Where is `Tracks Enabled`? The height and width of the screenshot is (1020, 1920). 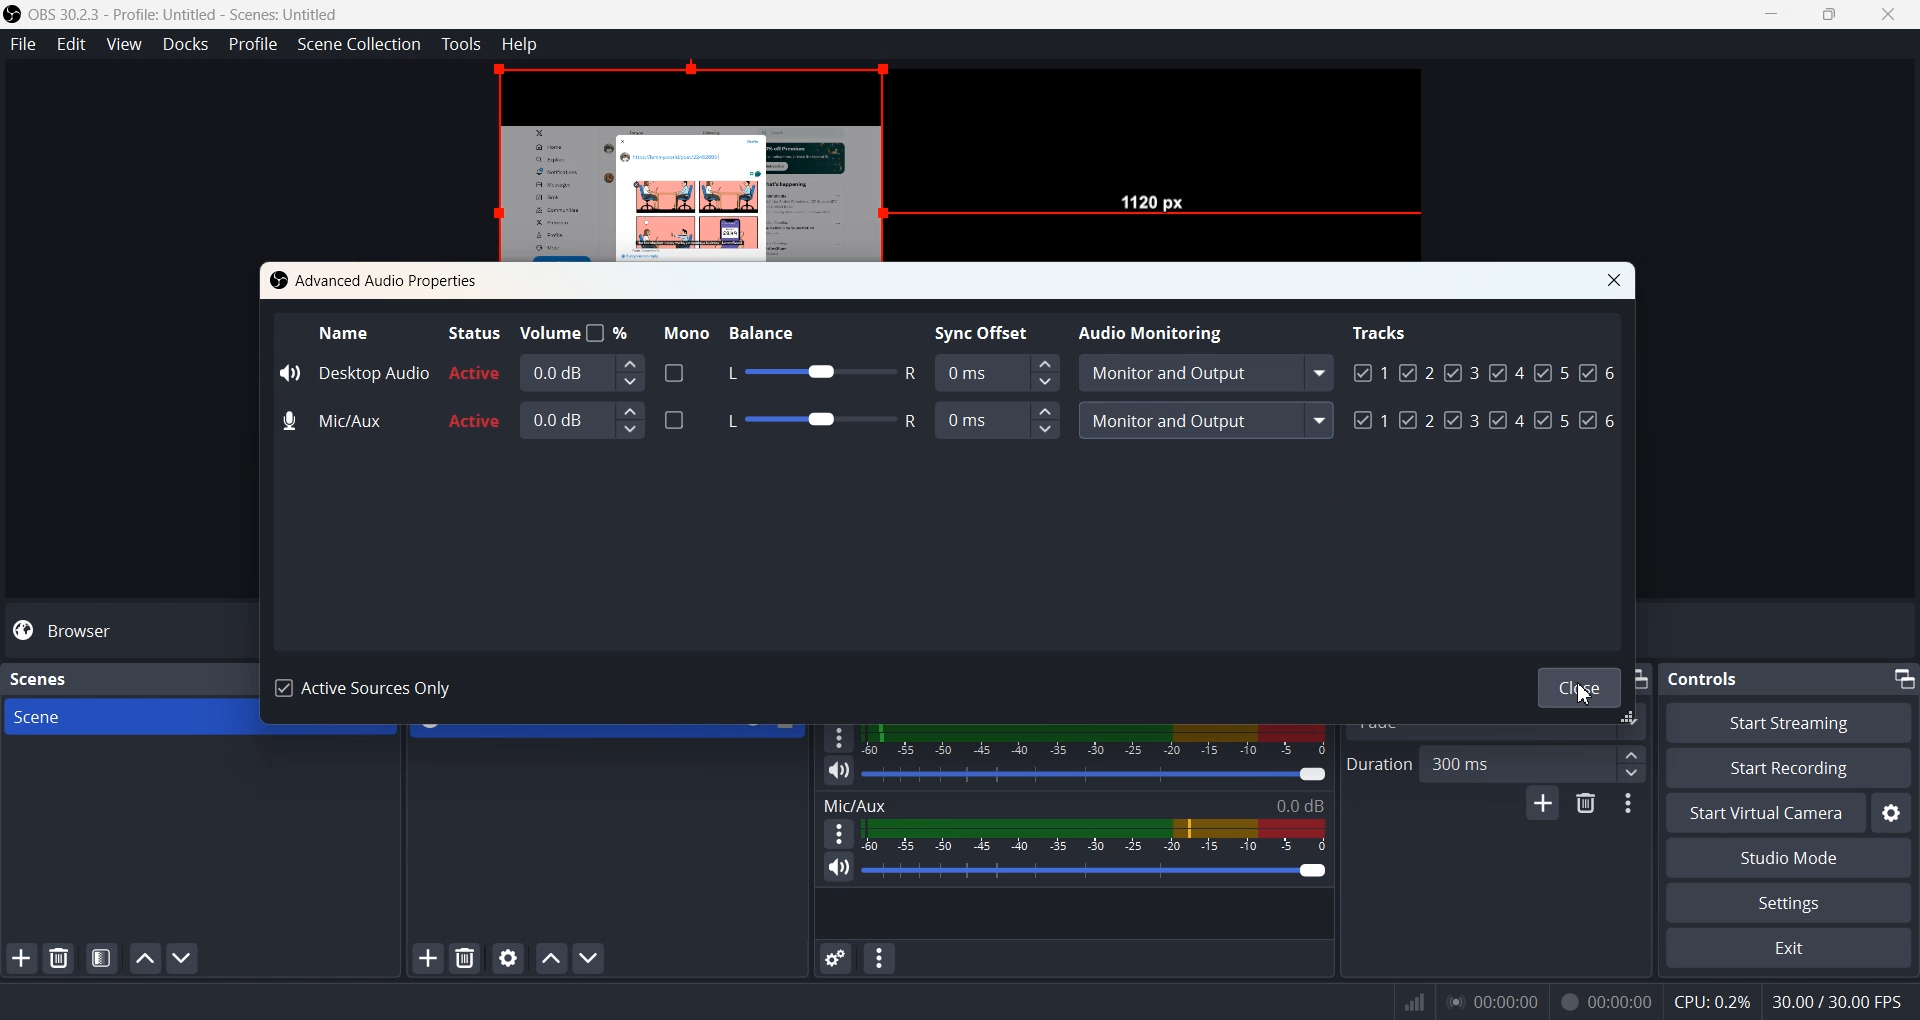
Tracks Enabled is located at coordinates (1485, 393).